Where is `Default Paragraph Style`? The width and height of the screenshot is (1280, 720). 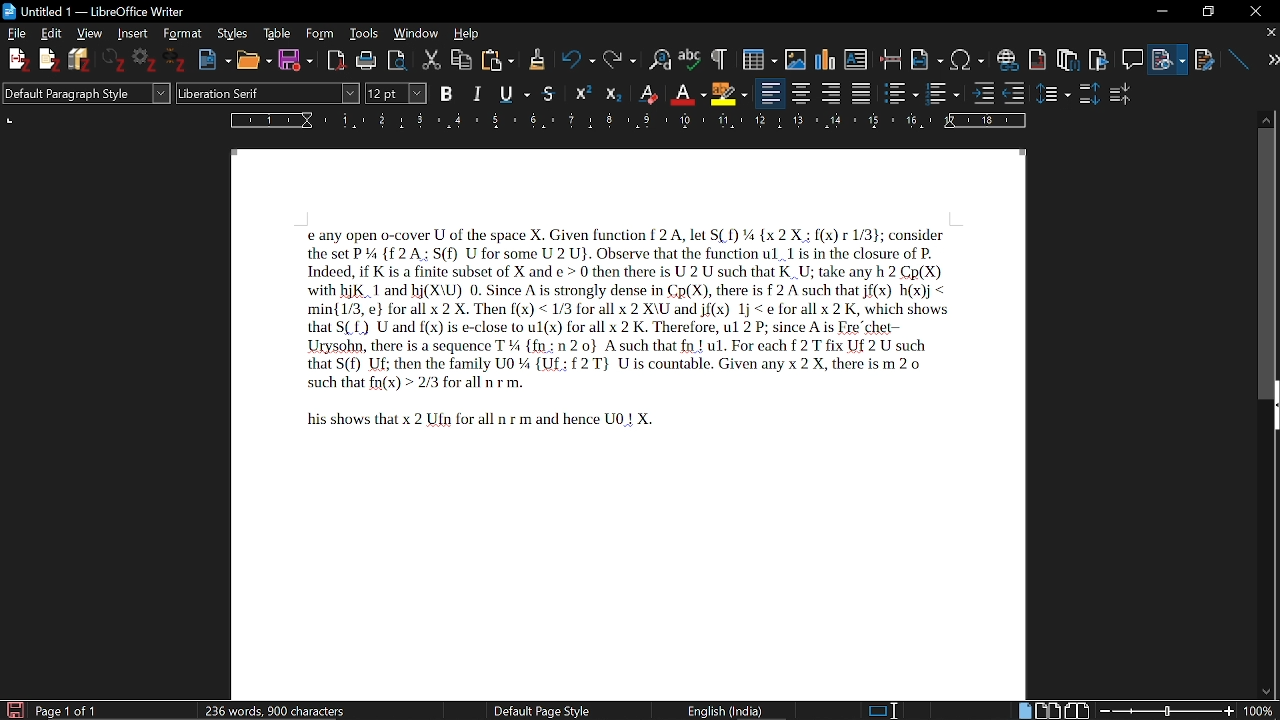 Default Paragraph Style is located at coordinates (84, 95).